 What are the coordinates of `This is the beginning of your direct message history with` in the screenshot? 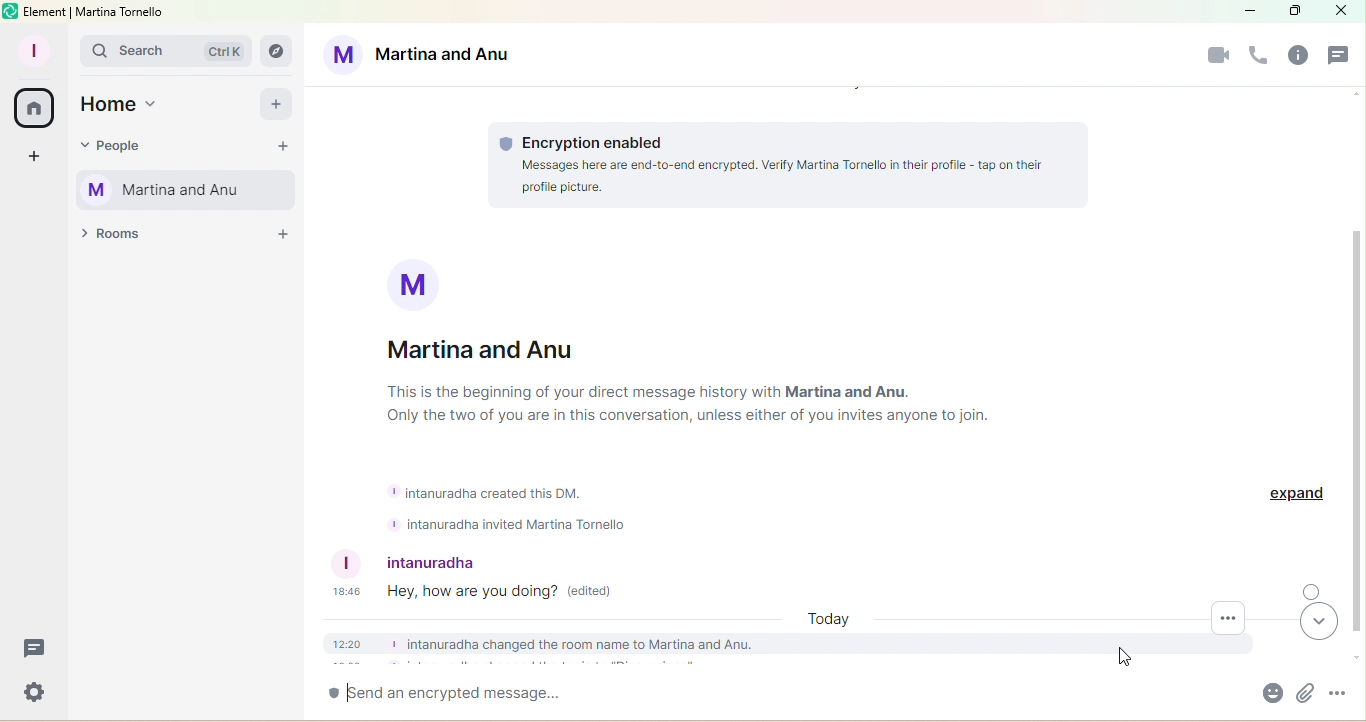 It's located at (584, 393).